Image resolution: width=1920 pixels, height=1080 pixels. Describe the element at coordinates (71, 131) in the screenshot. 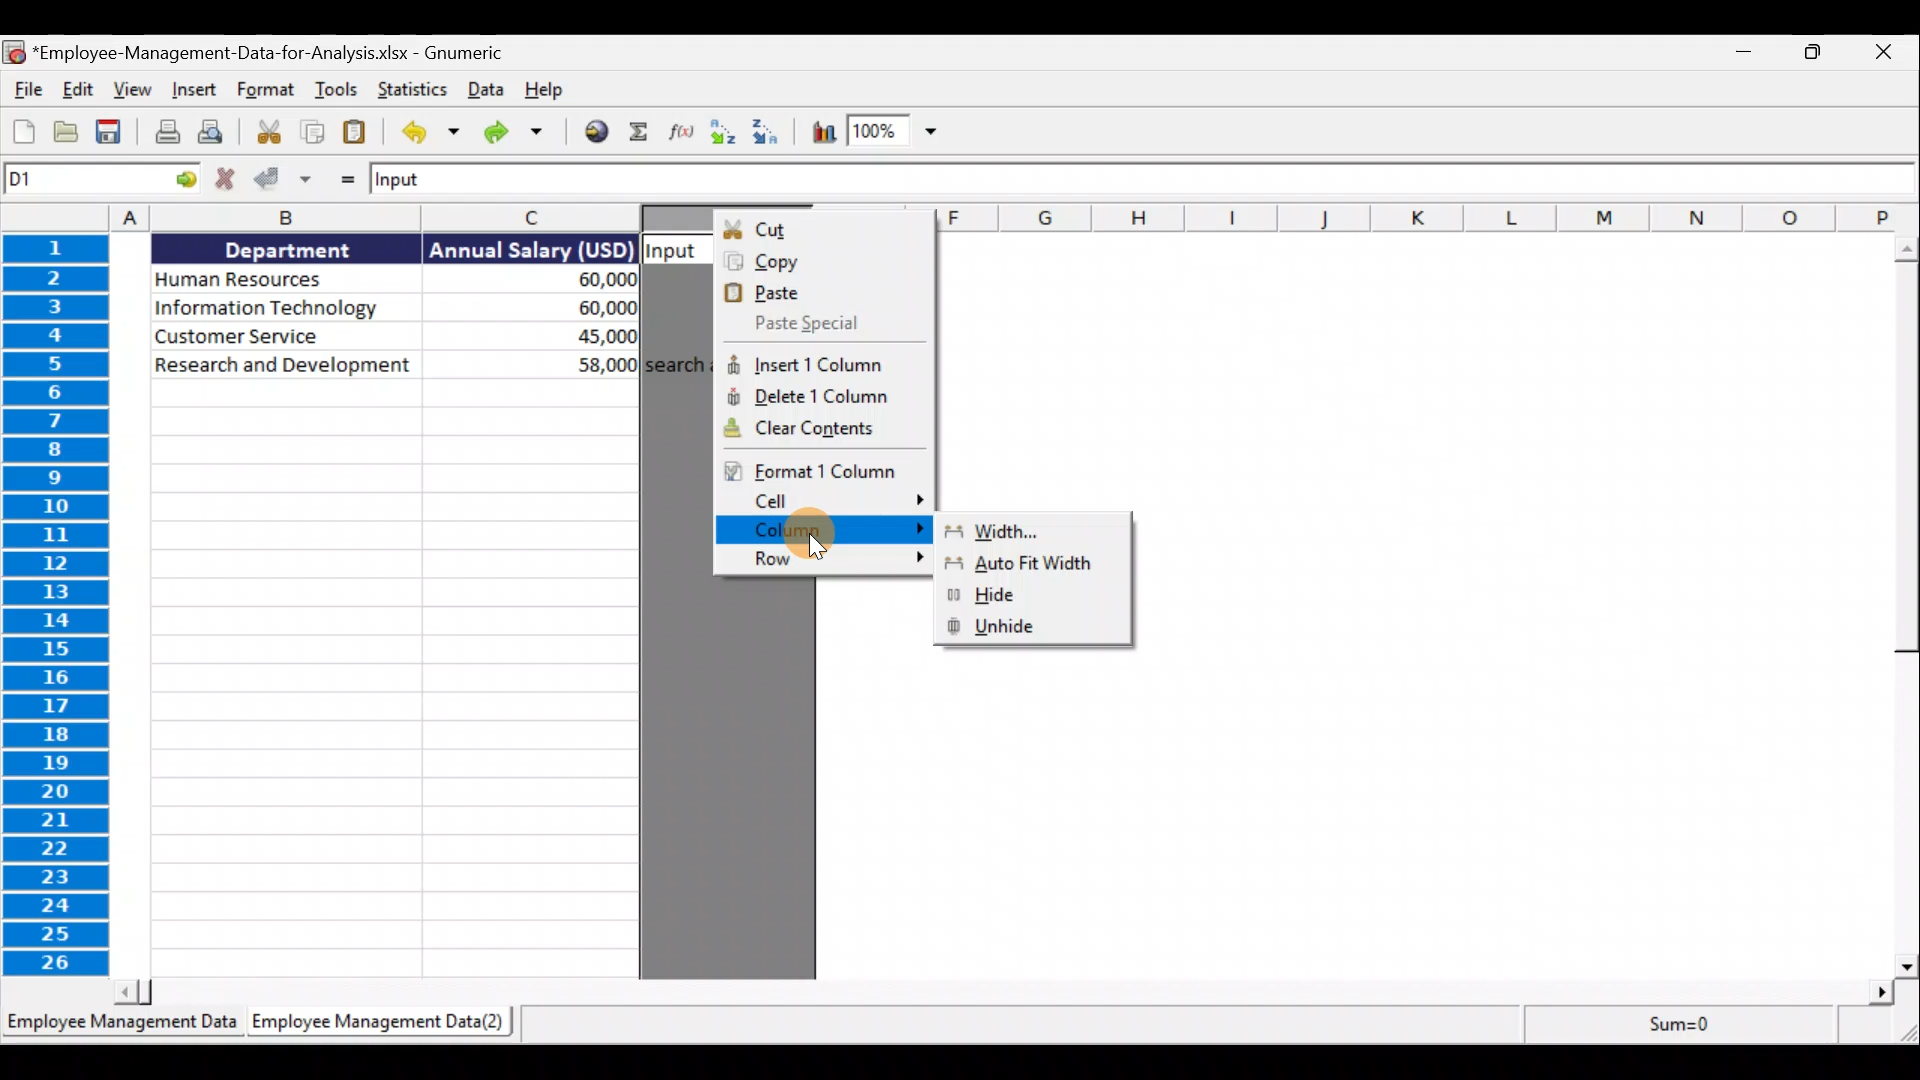

I see `Open a file` at that location.